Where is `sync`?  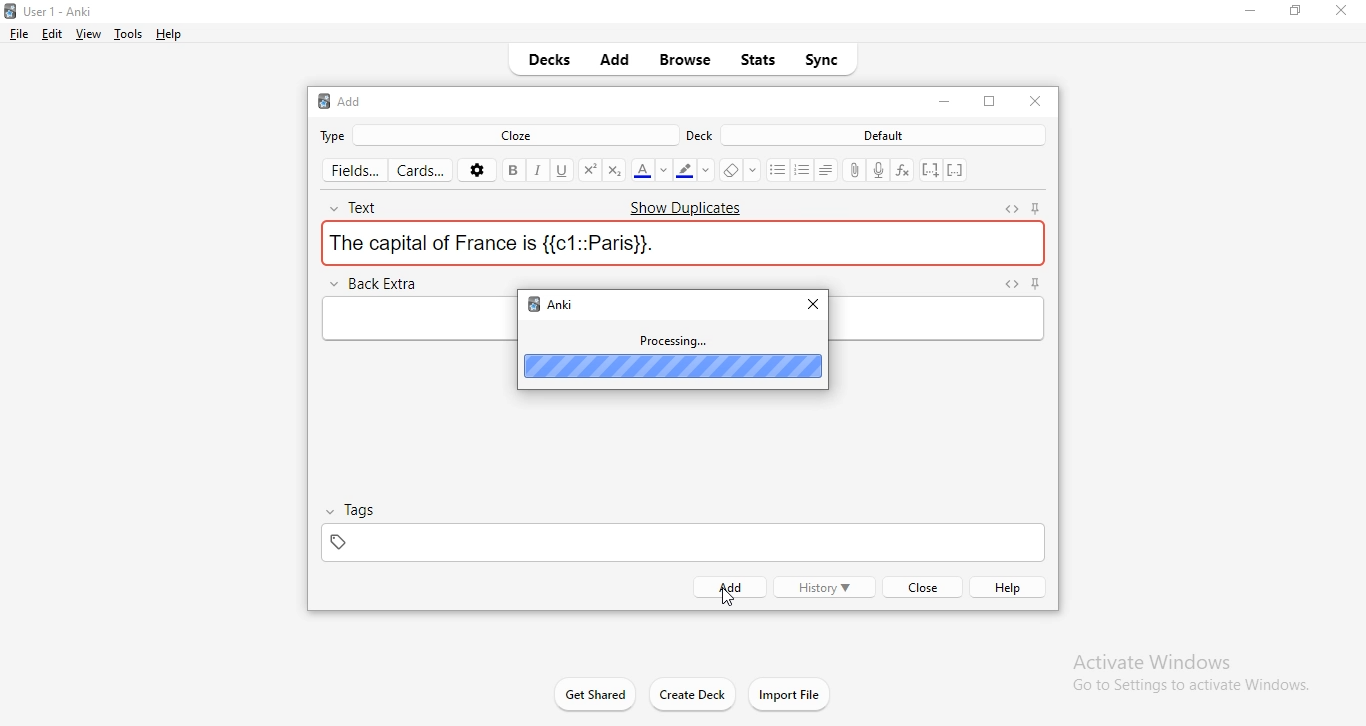
sync is located at coordinates (823, 58).